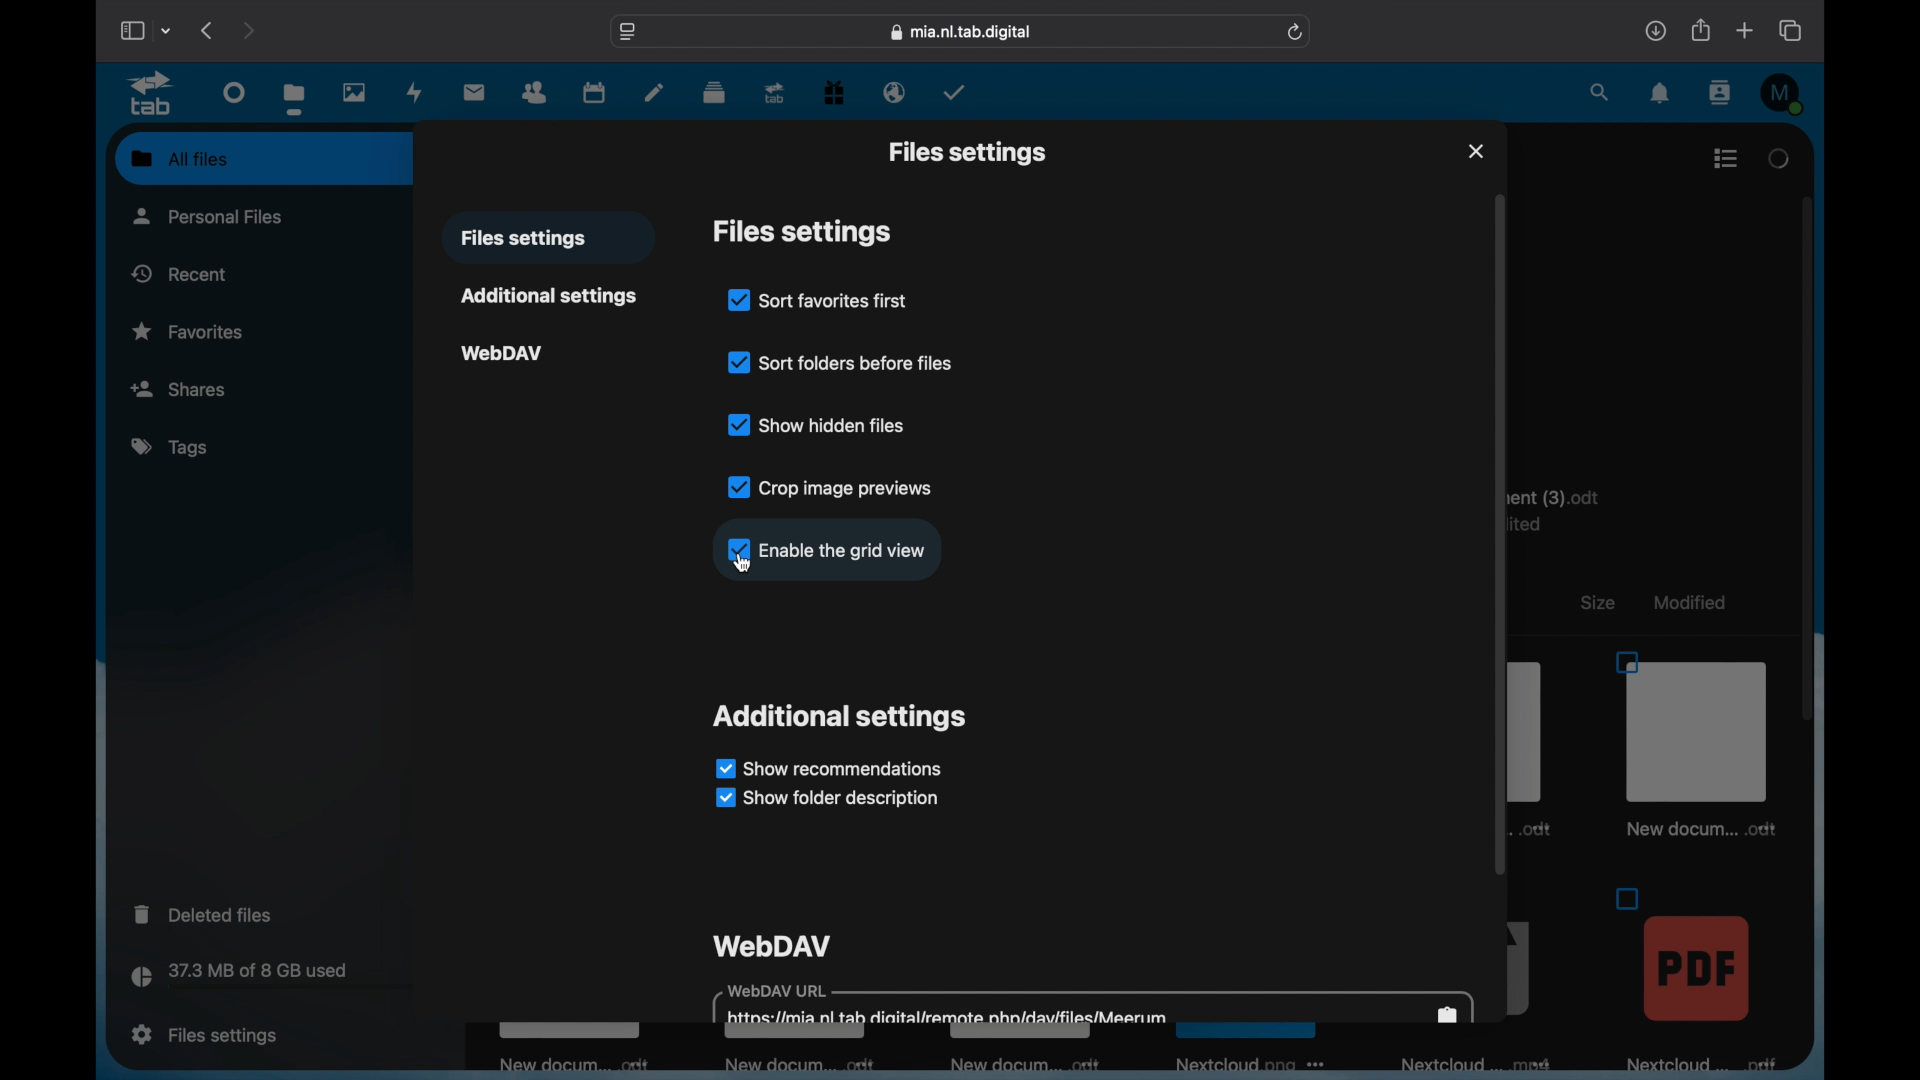 The width and height of the screenshot is (1920, 1080). What do you see at coordinates (211, 388) in the screenshot?
I see `shares` at bounding box center [211, 388].